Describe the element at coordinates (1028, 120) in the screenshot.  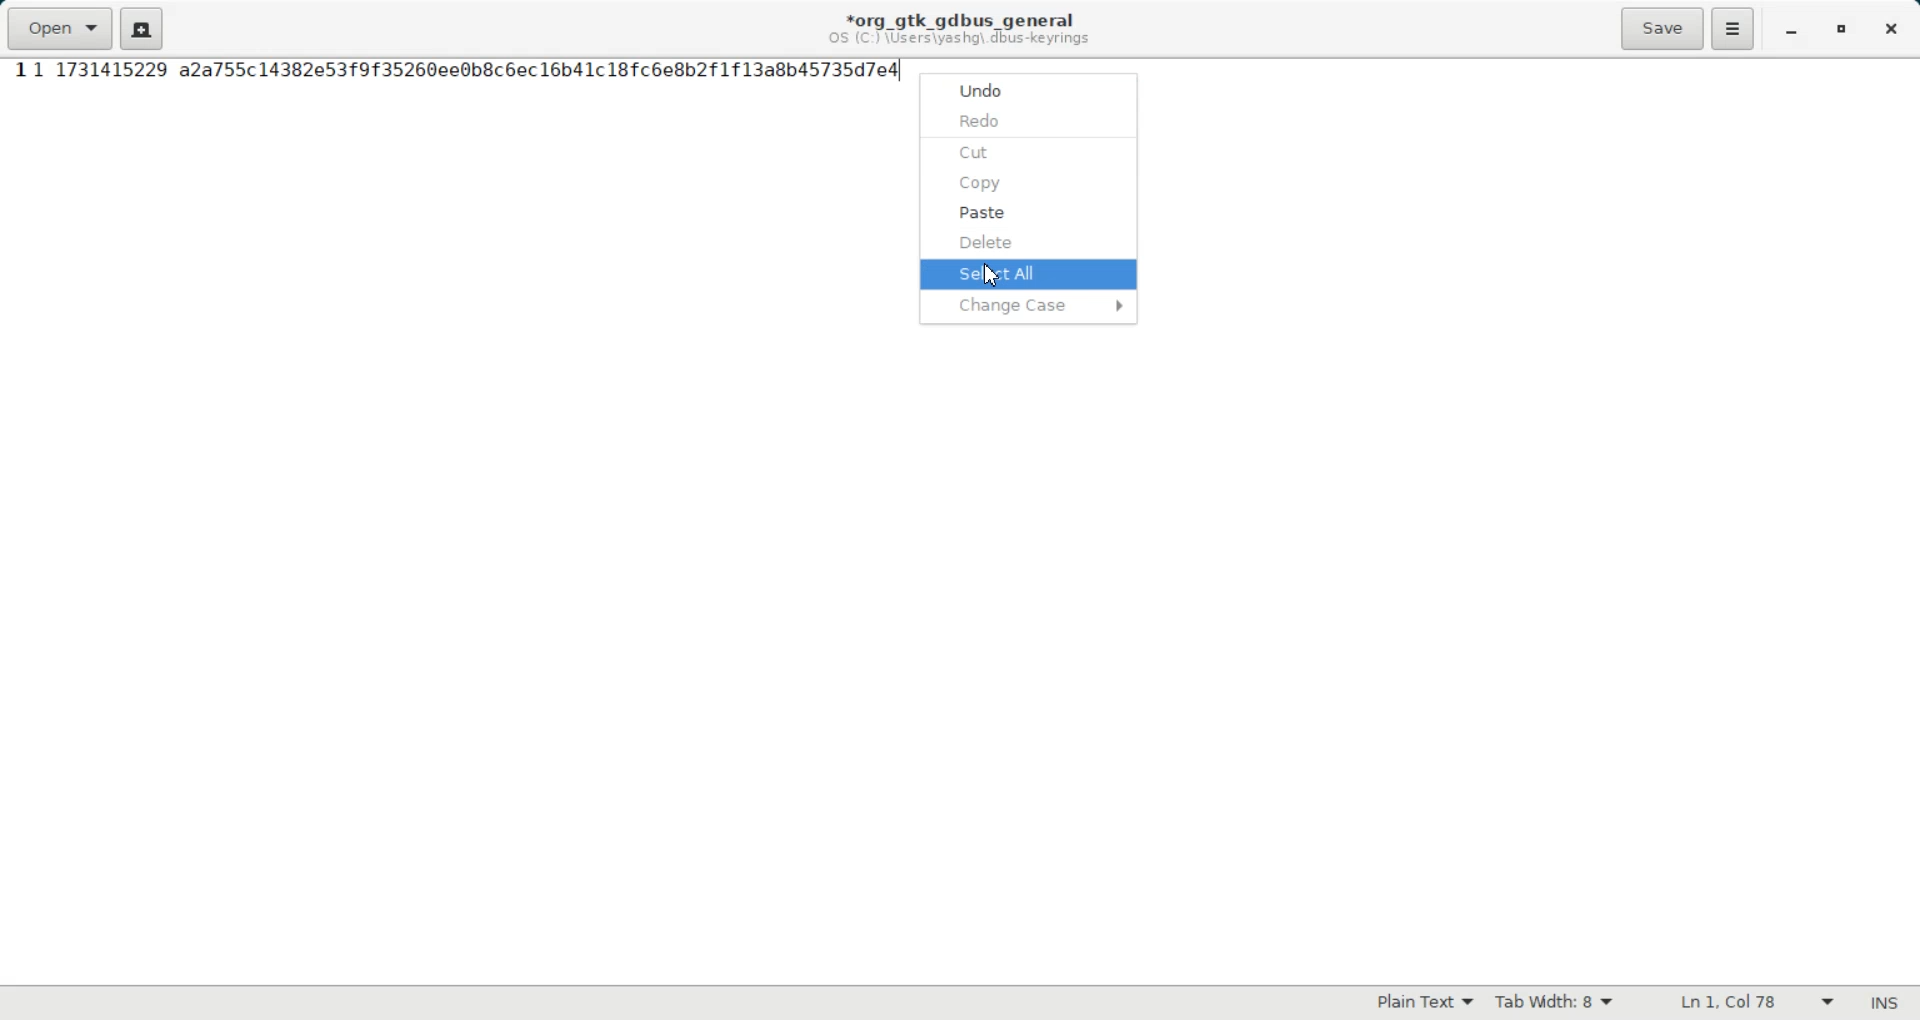
I see `Redo` at that location.